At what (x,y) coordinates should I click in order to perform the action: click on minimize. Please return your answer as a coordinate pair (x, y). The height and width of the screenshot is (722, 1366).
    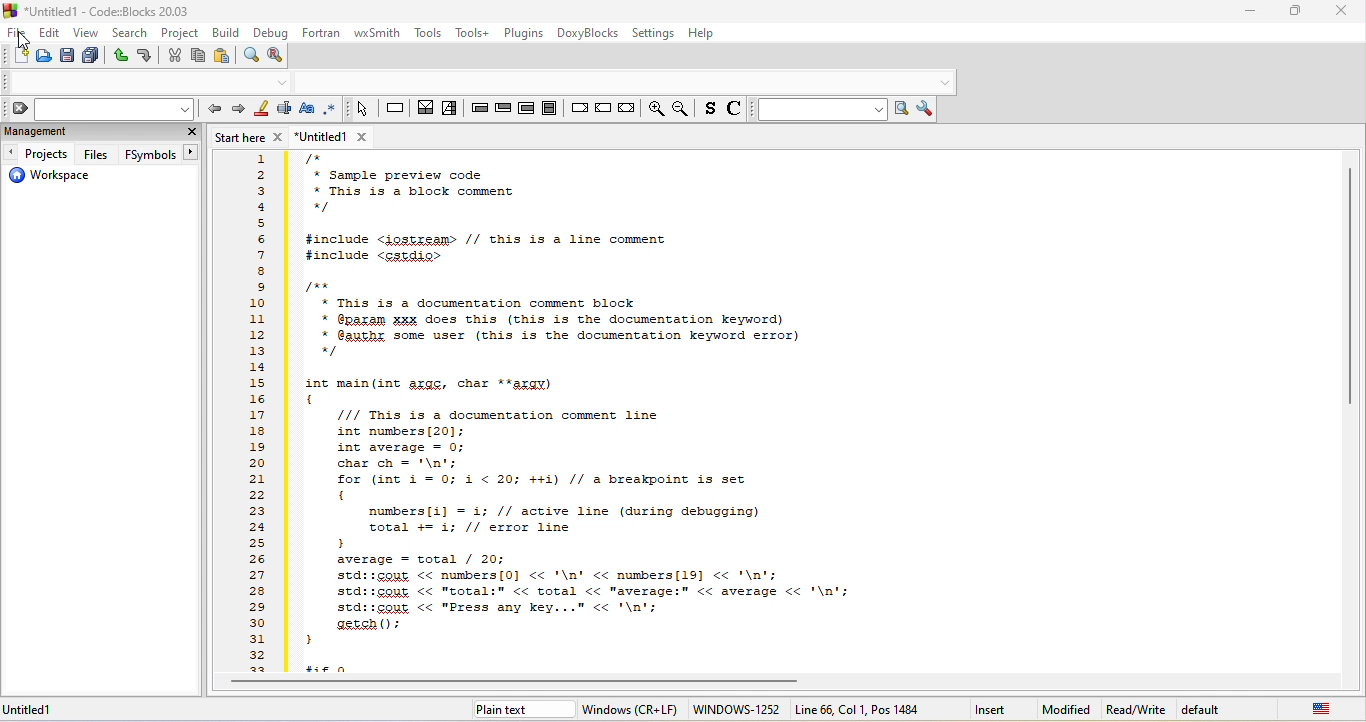
    Looking at the image, I should click on (1250, 11).